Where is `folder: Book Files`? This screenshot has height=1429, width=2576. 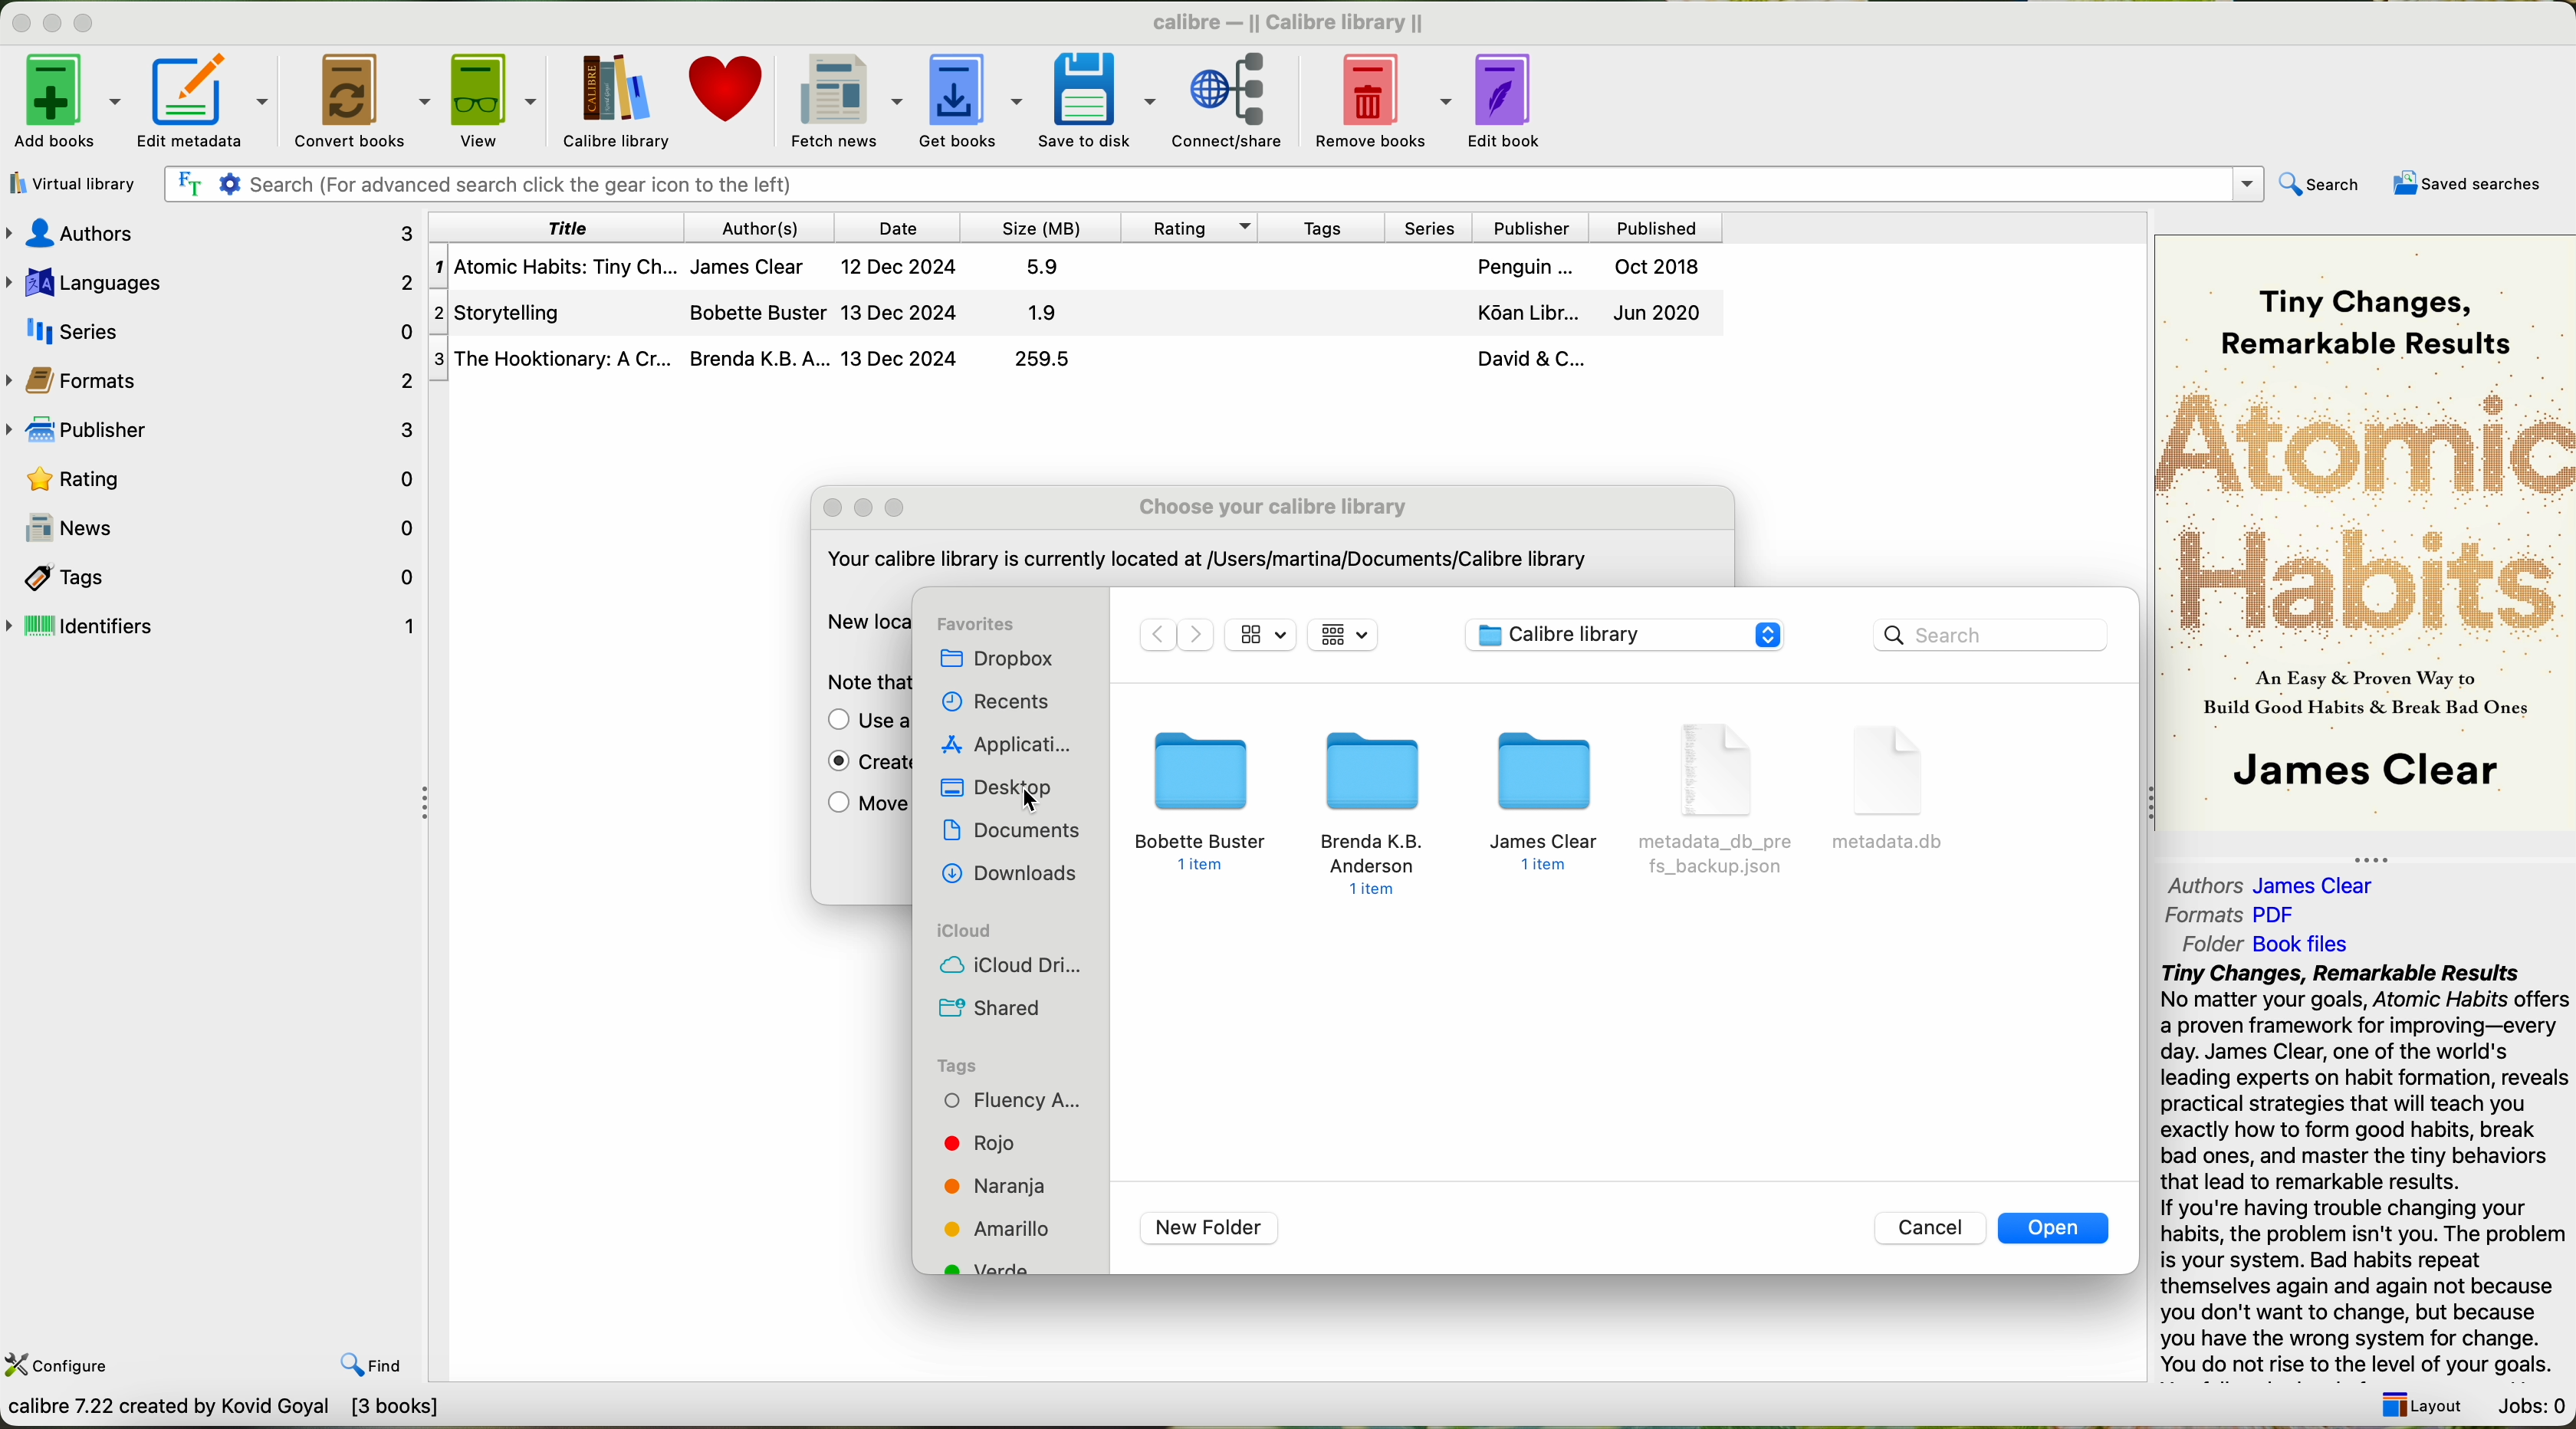
folder: Book Files is located at coordinates (2267, 944).